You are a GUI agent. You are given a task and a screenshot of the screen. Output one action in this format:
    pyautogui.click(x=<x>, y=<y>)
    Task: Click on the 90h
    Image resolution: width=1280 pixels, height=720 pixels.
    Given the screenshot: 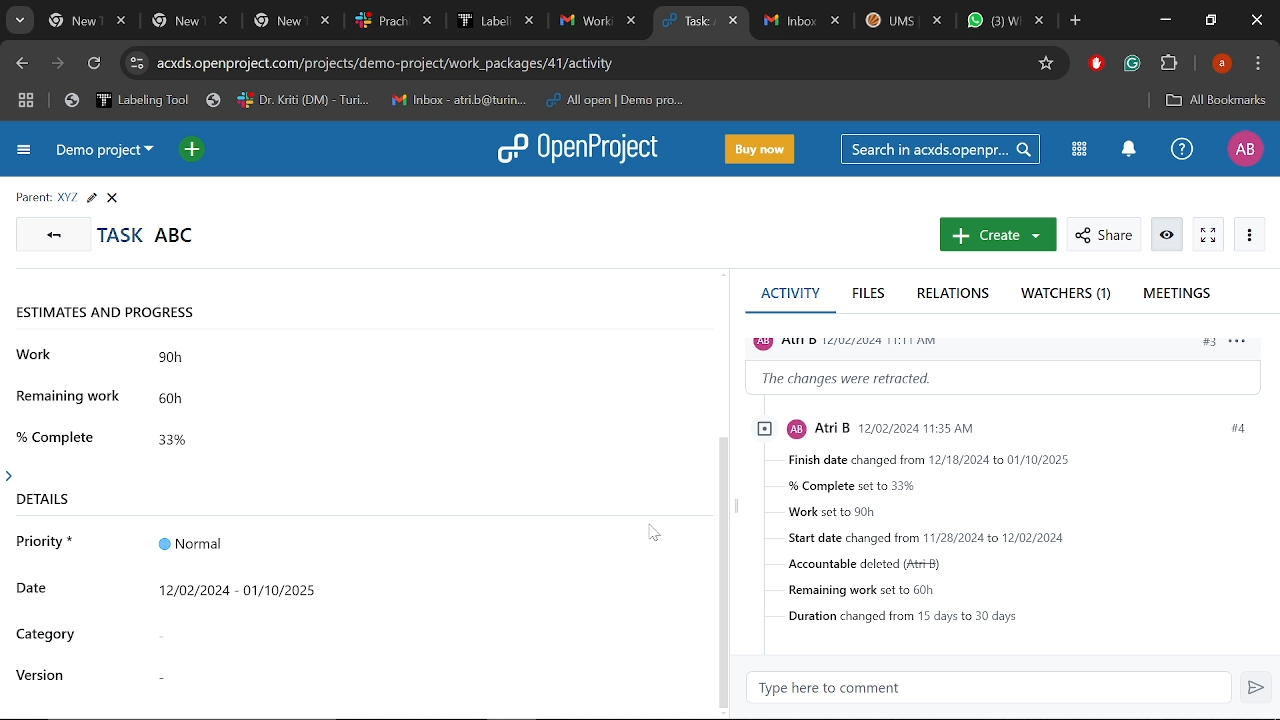 What is the action you would take?
    pyautogui.click(x=203, y=360)
    